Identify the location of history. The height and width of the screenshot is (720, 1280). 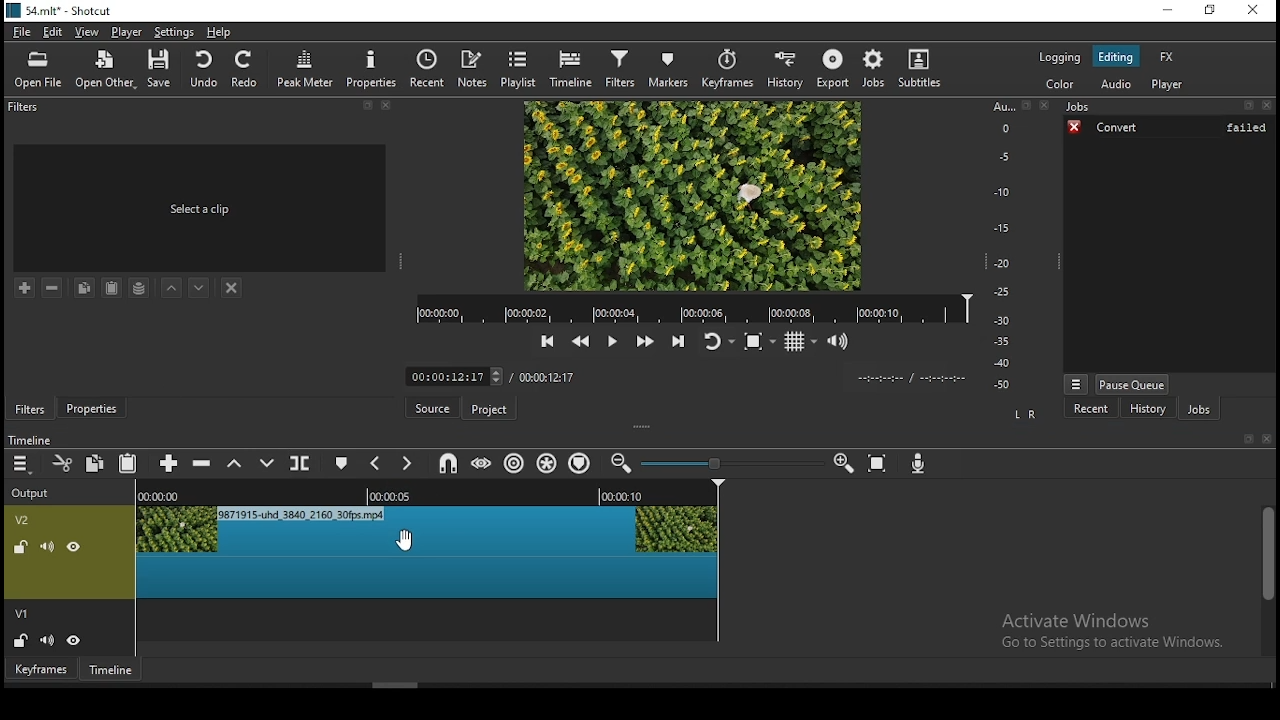
(785, 66).